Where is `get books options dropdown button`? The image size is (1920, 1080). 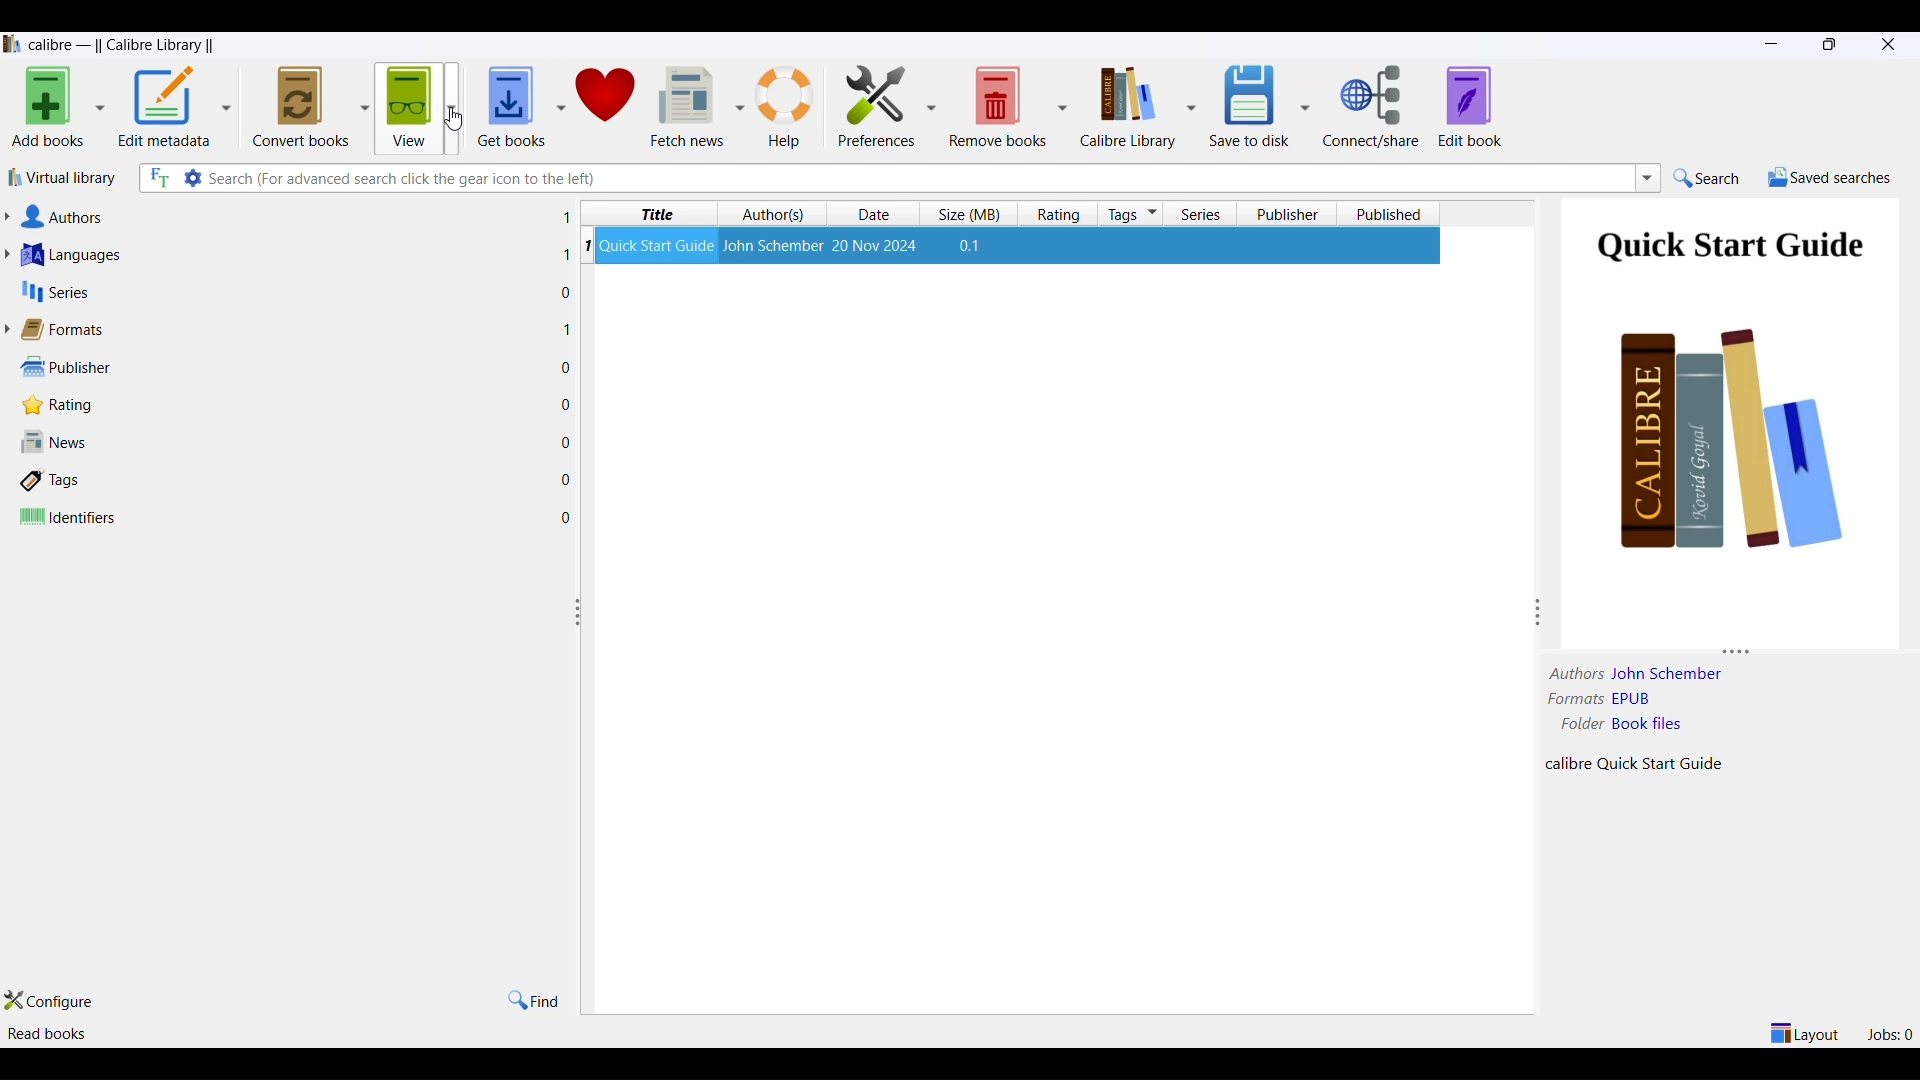 get books options dropdown button is located at coordinates (560, 106).